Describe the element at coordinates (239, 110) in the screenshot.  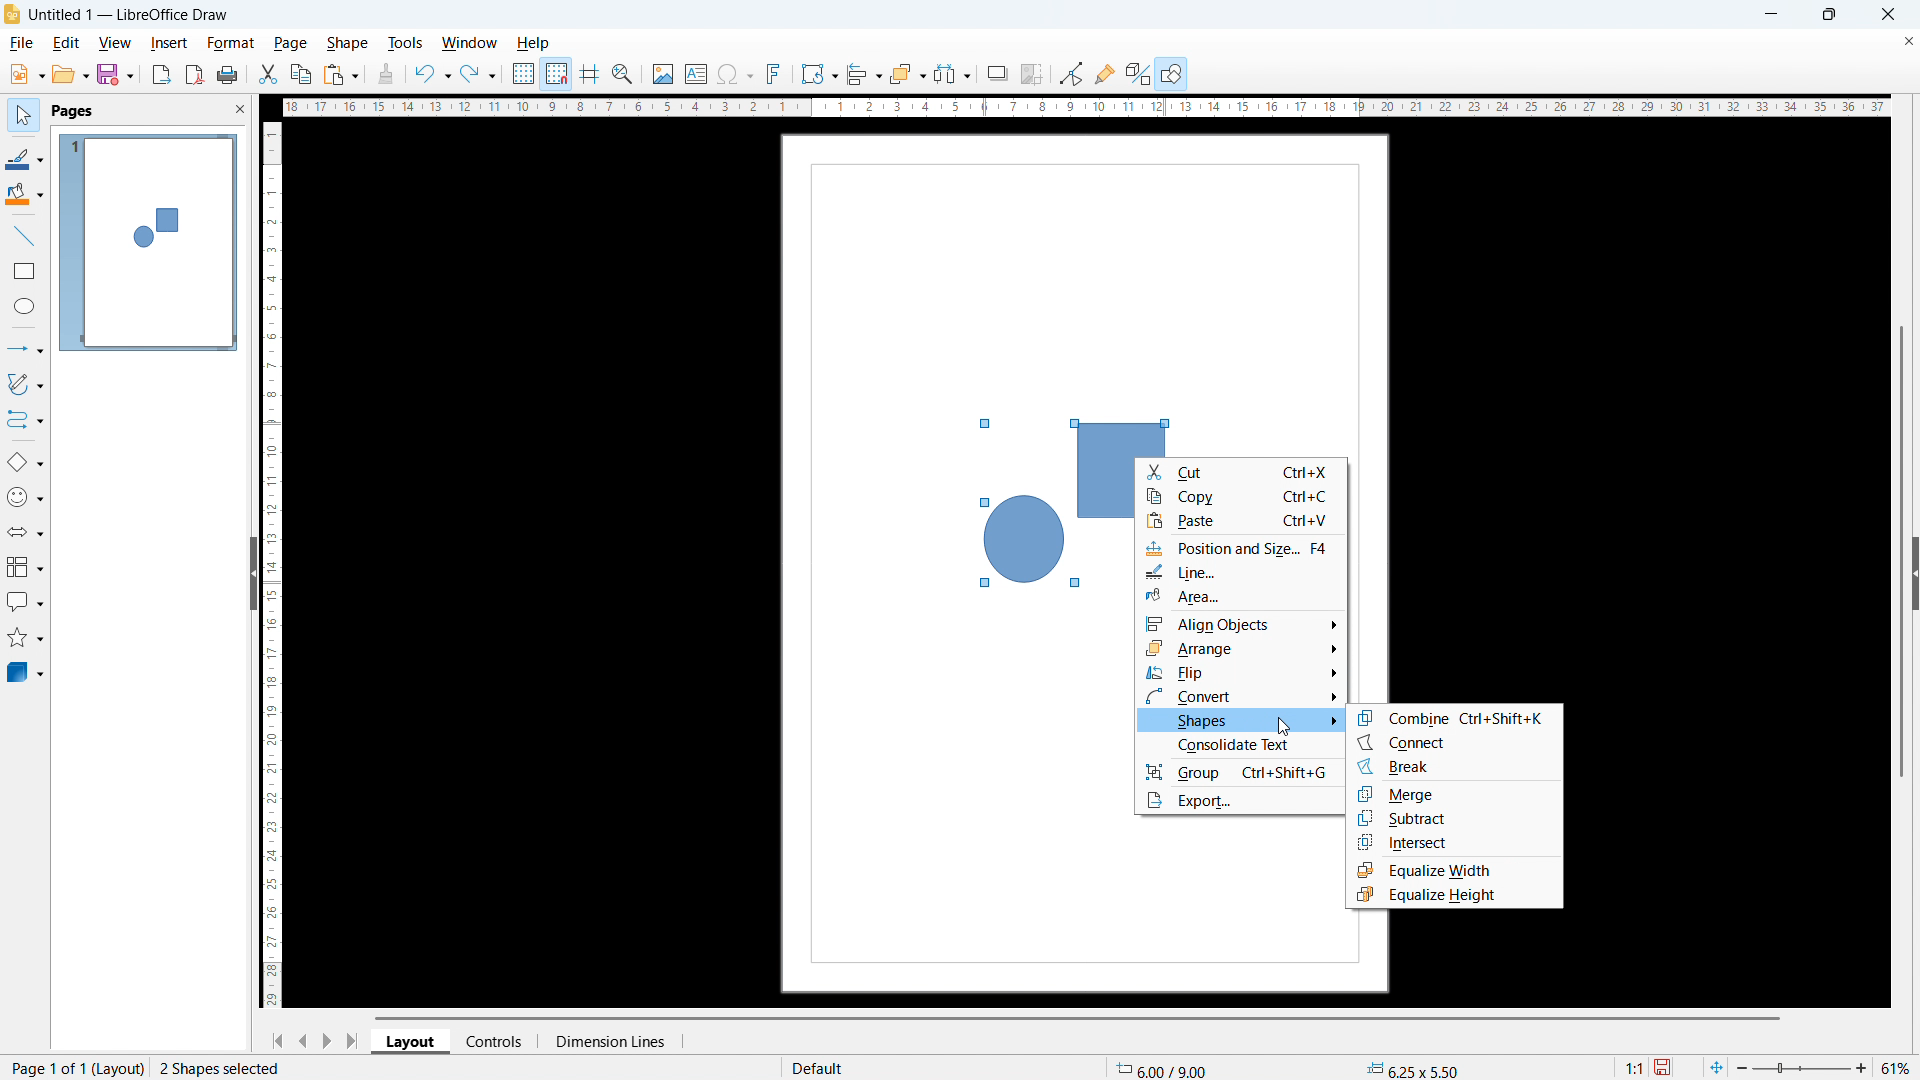
I see `close pane` at that location.